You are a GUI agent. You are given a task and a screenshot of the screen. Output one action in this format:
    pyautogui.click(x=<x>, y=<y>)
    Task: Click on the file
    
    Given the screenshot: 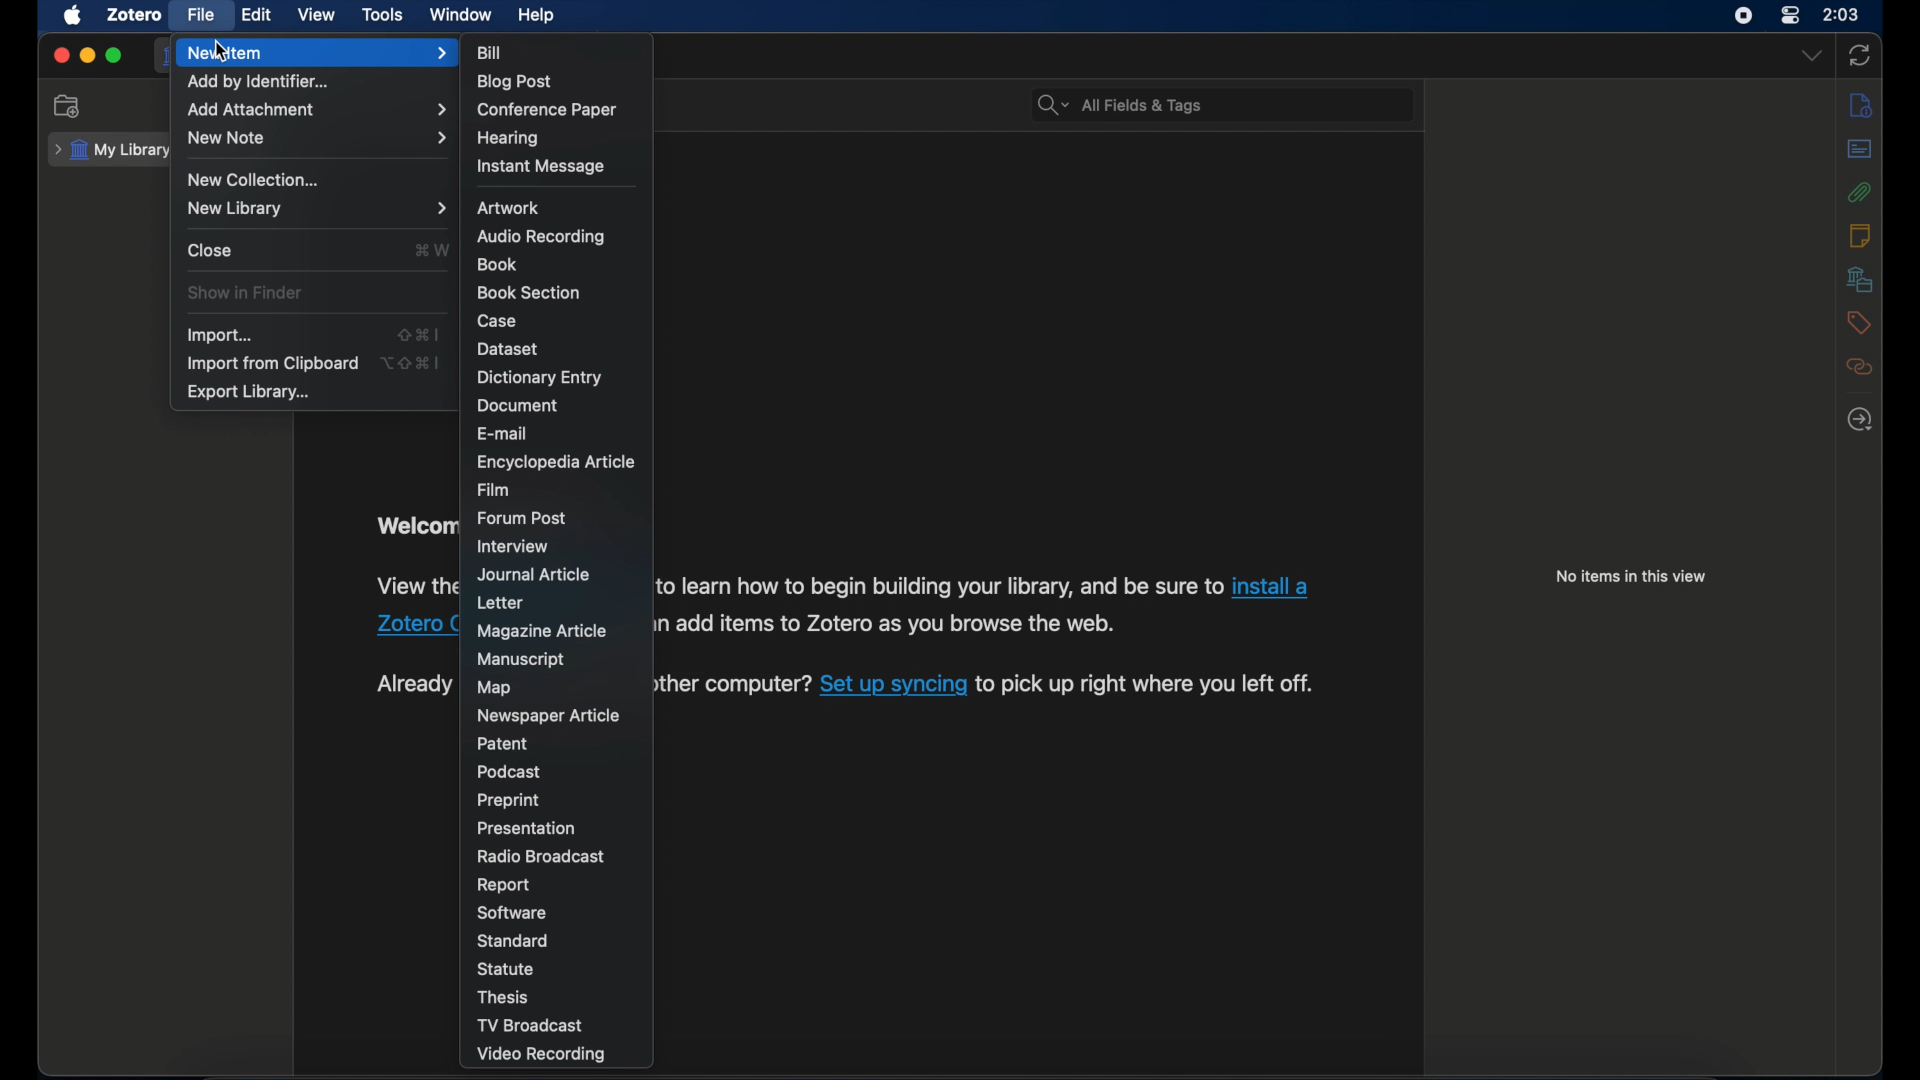 What is the action you would take?
    pyautogui.click(x=200, y=15)
    